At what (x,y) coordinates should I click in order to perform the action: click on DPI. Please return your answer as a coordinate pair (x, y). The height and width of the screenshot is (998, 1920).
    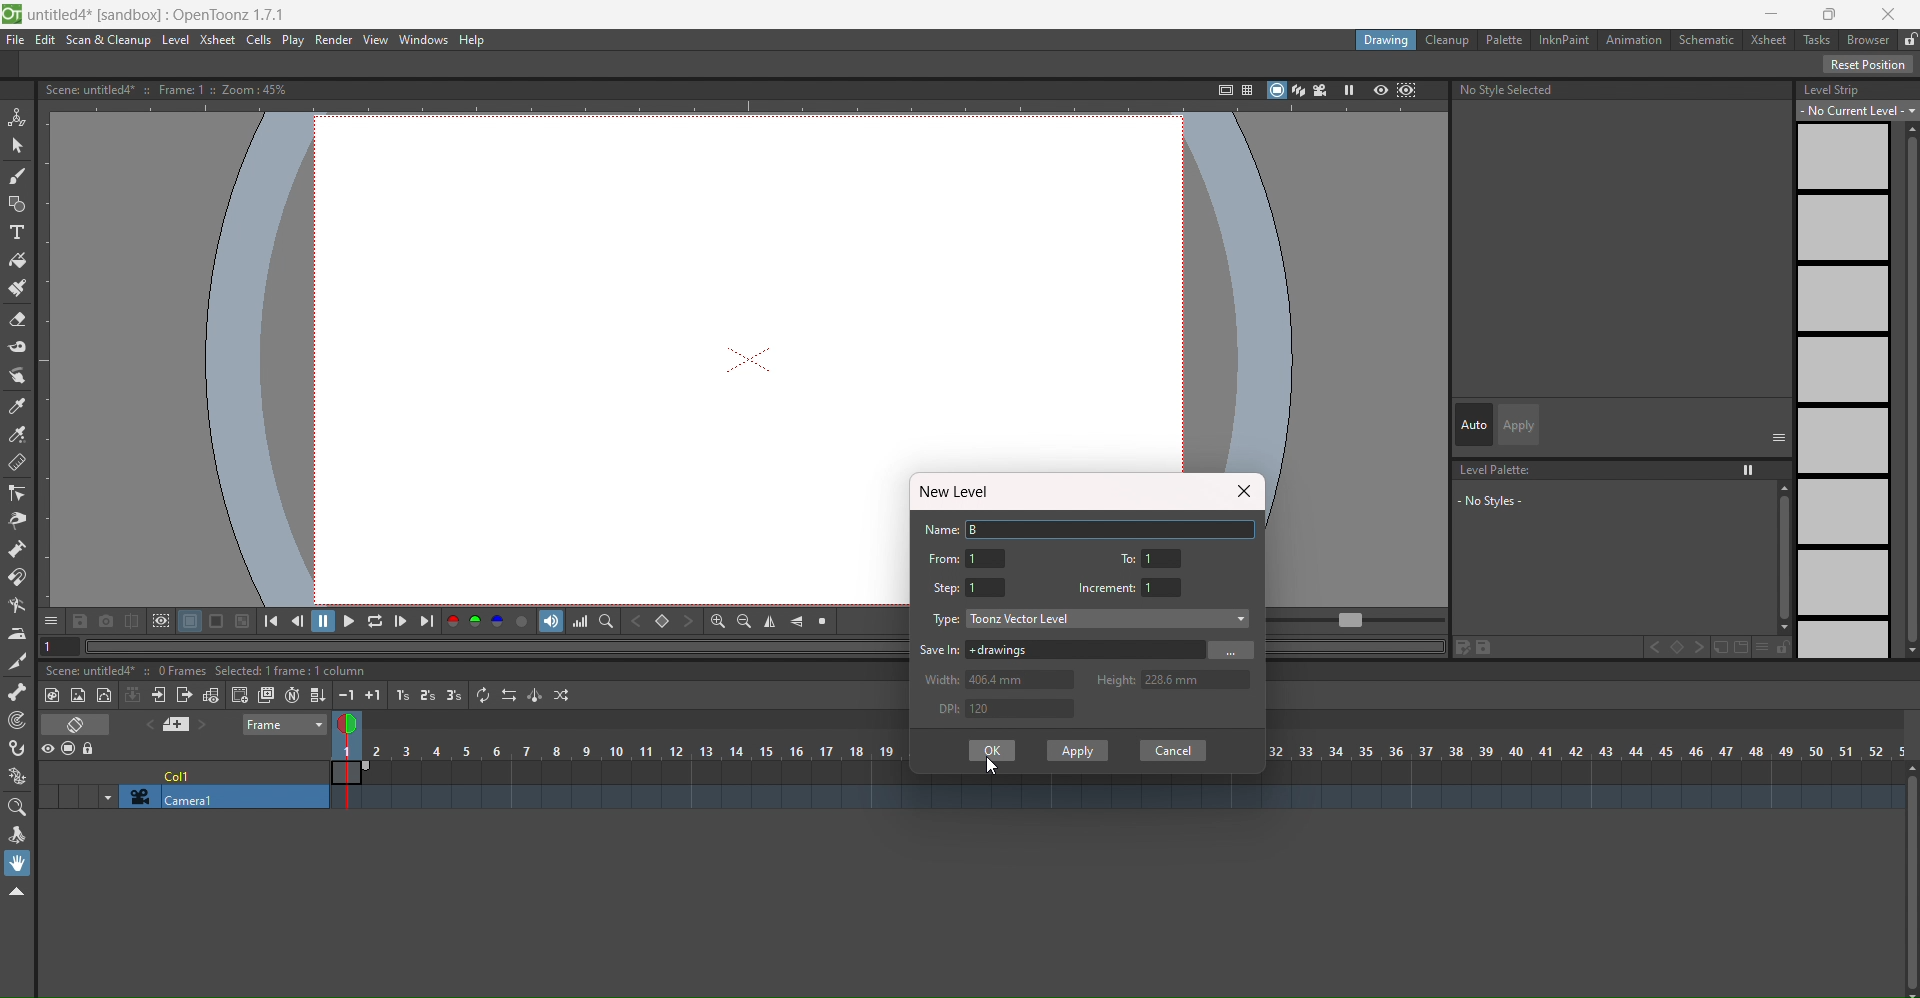
    Looking at the image, I should click on (941, 709).